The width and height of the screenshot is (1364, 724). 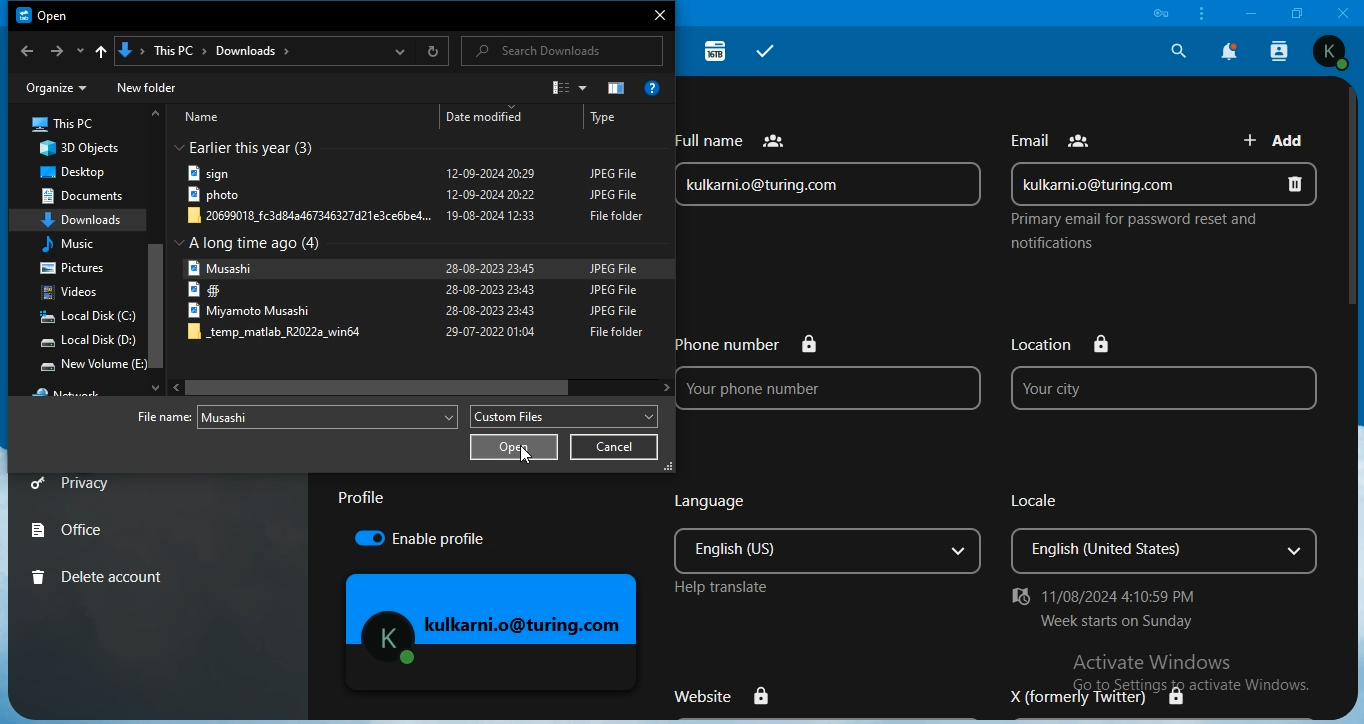 I want to click on videos, so click(x=72, y=294).